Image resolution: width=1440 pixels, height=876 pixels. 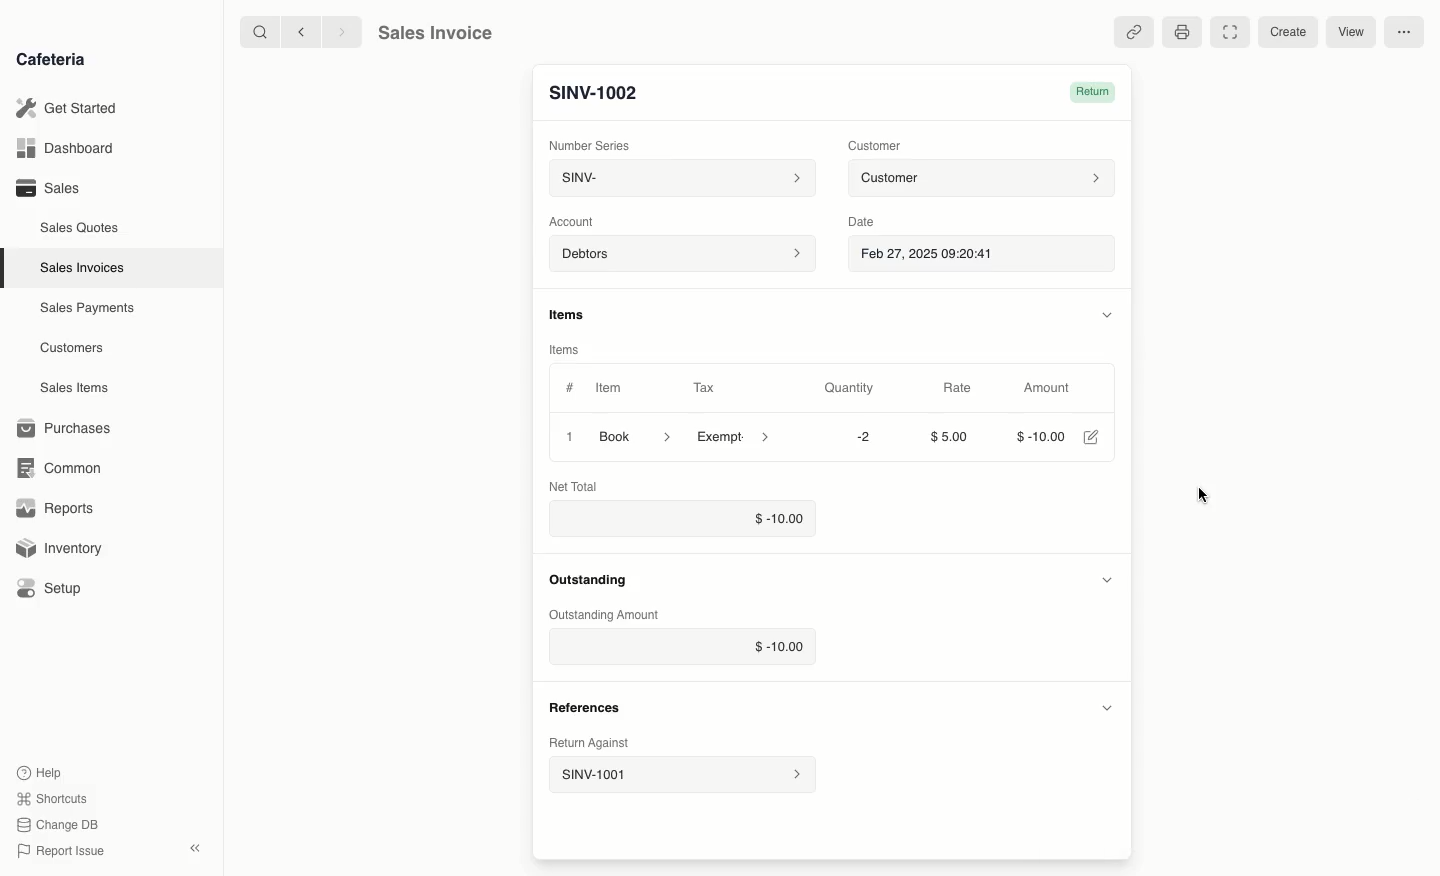 I want to click on search, so click(x=257, y=31).